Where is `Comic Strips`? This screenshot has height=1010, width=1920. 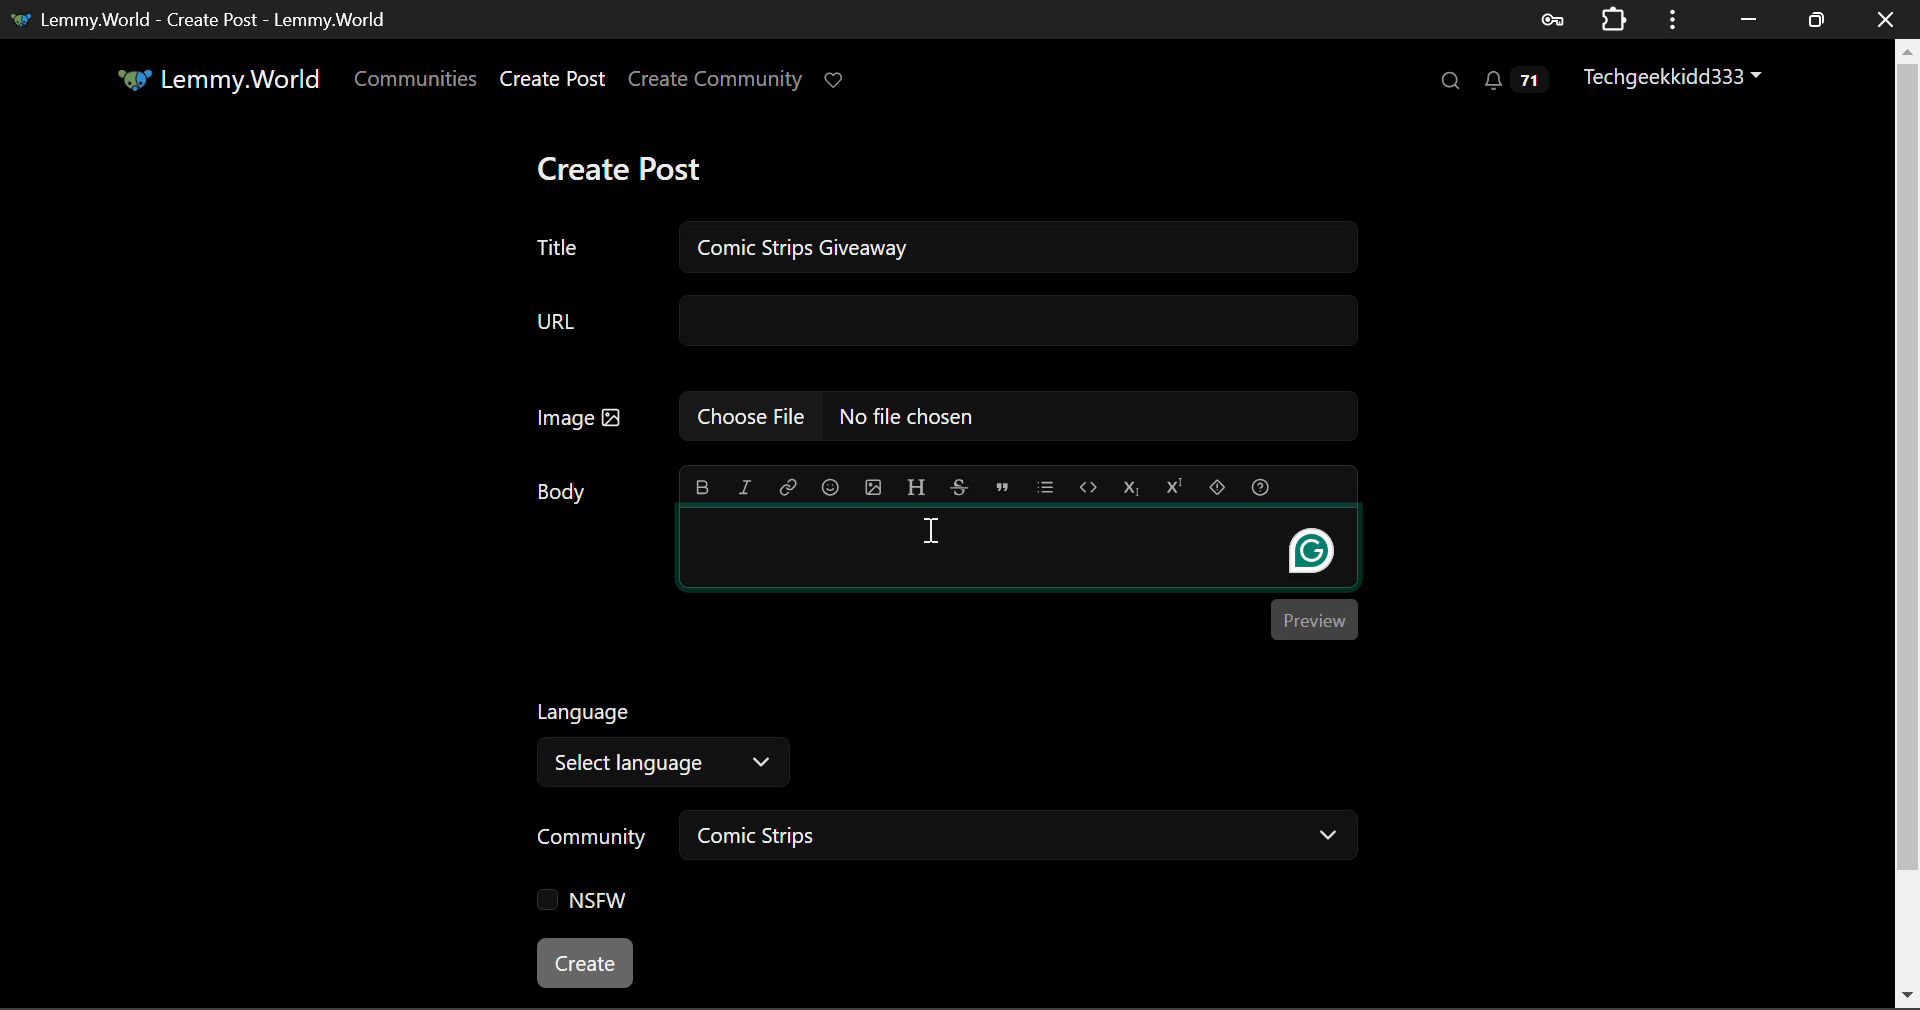 Comic Strips is located at coordinates (1021, 834).